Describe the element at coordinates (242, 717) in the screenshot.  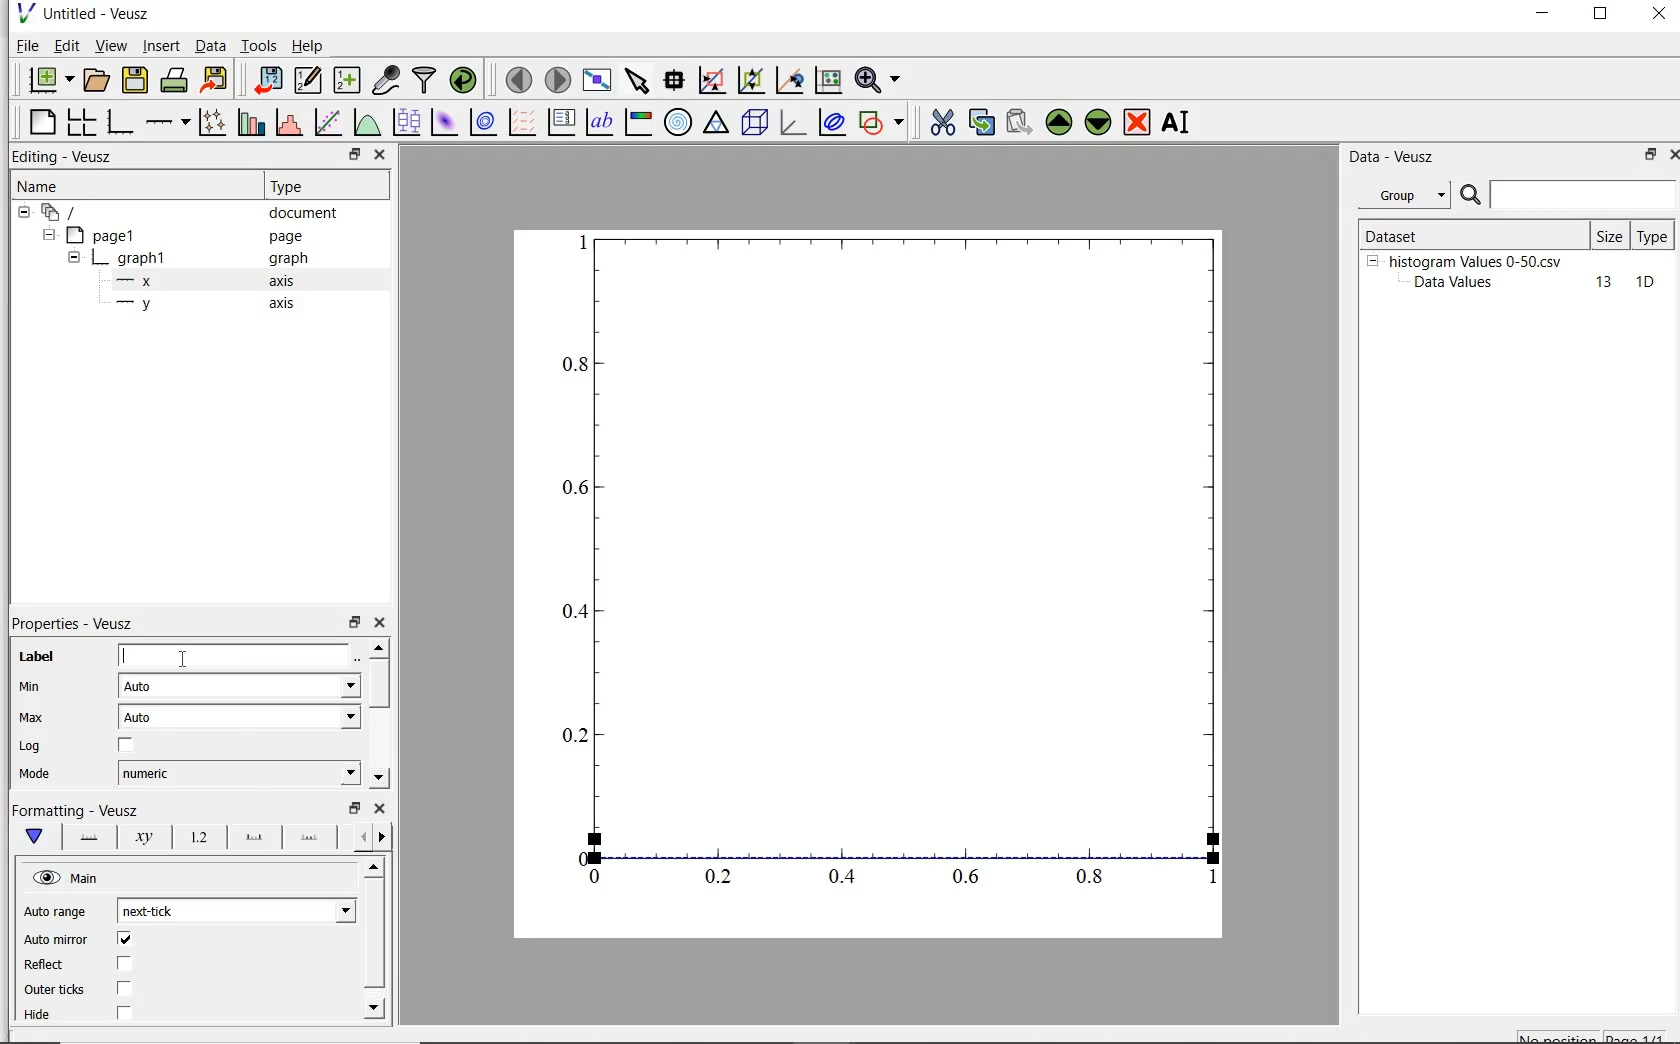
I see `auto` at that location.